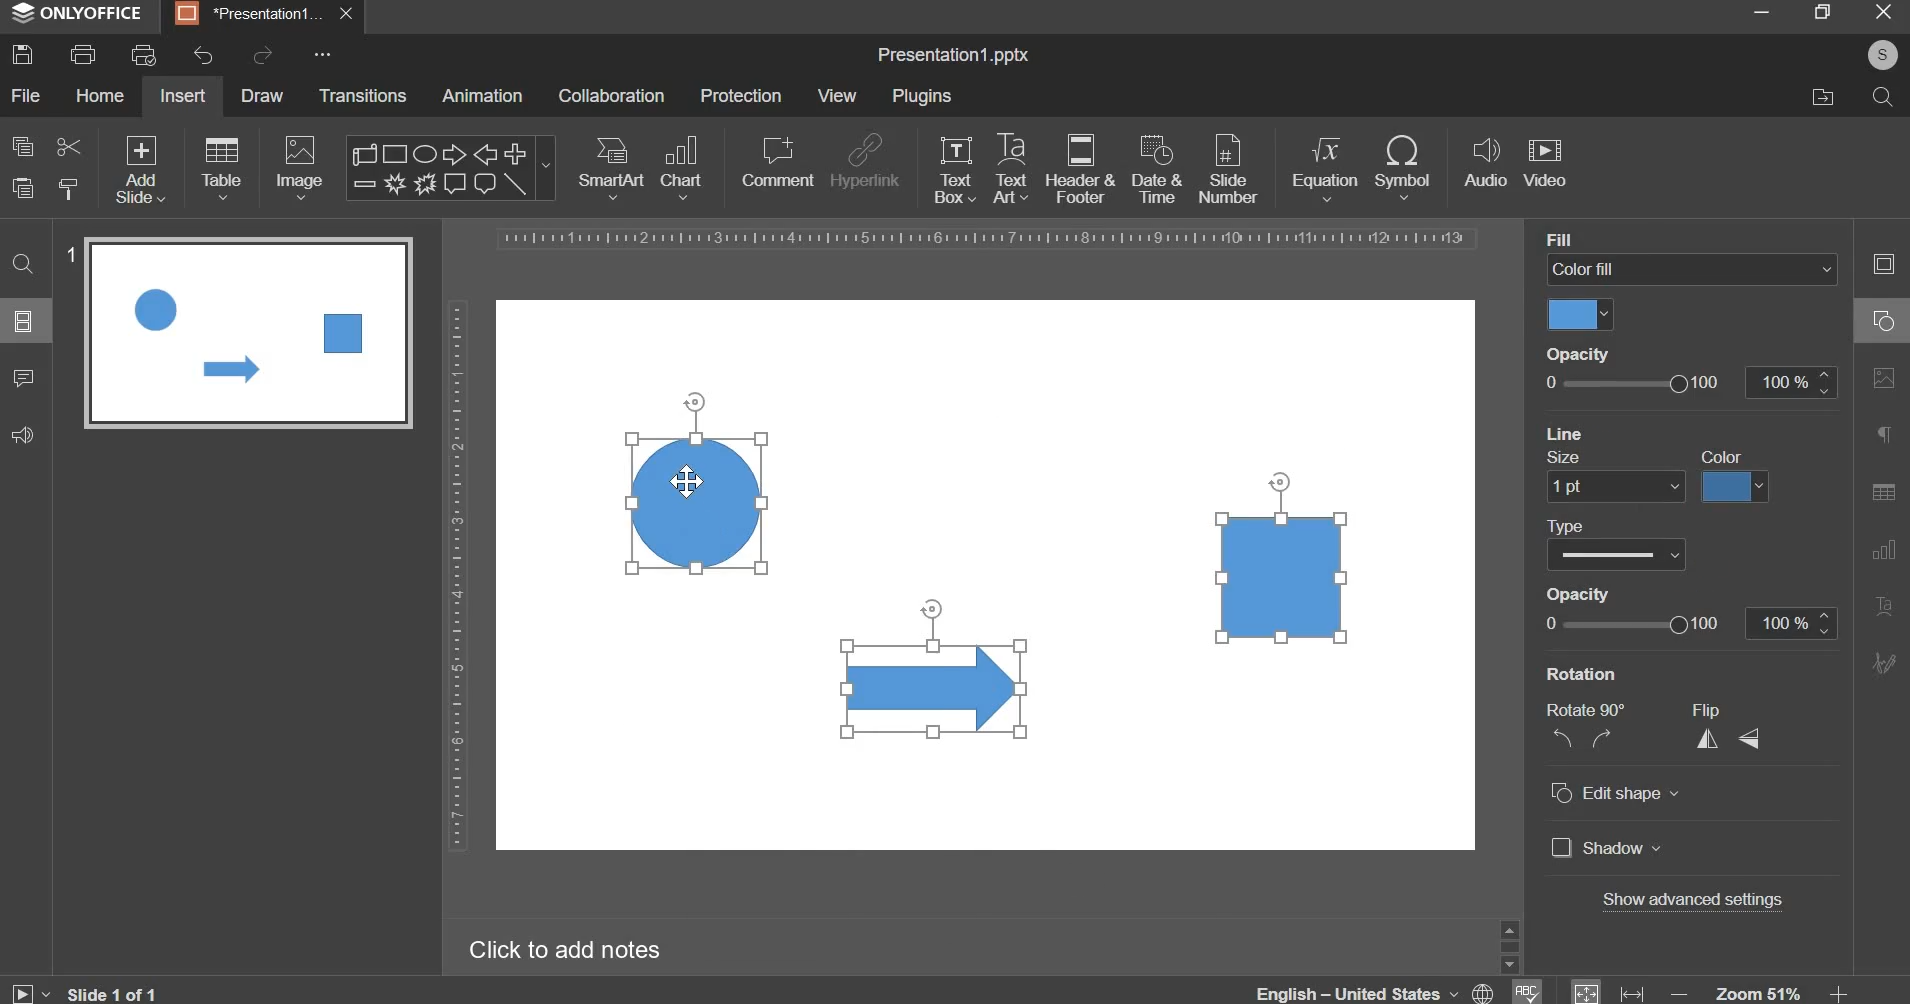 This screenshot has width=1910, height=1004. What do you see at coordinates (1378, 988) in the screenshot?
I see `language` at bounding box center [1378, 988].